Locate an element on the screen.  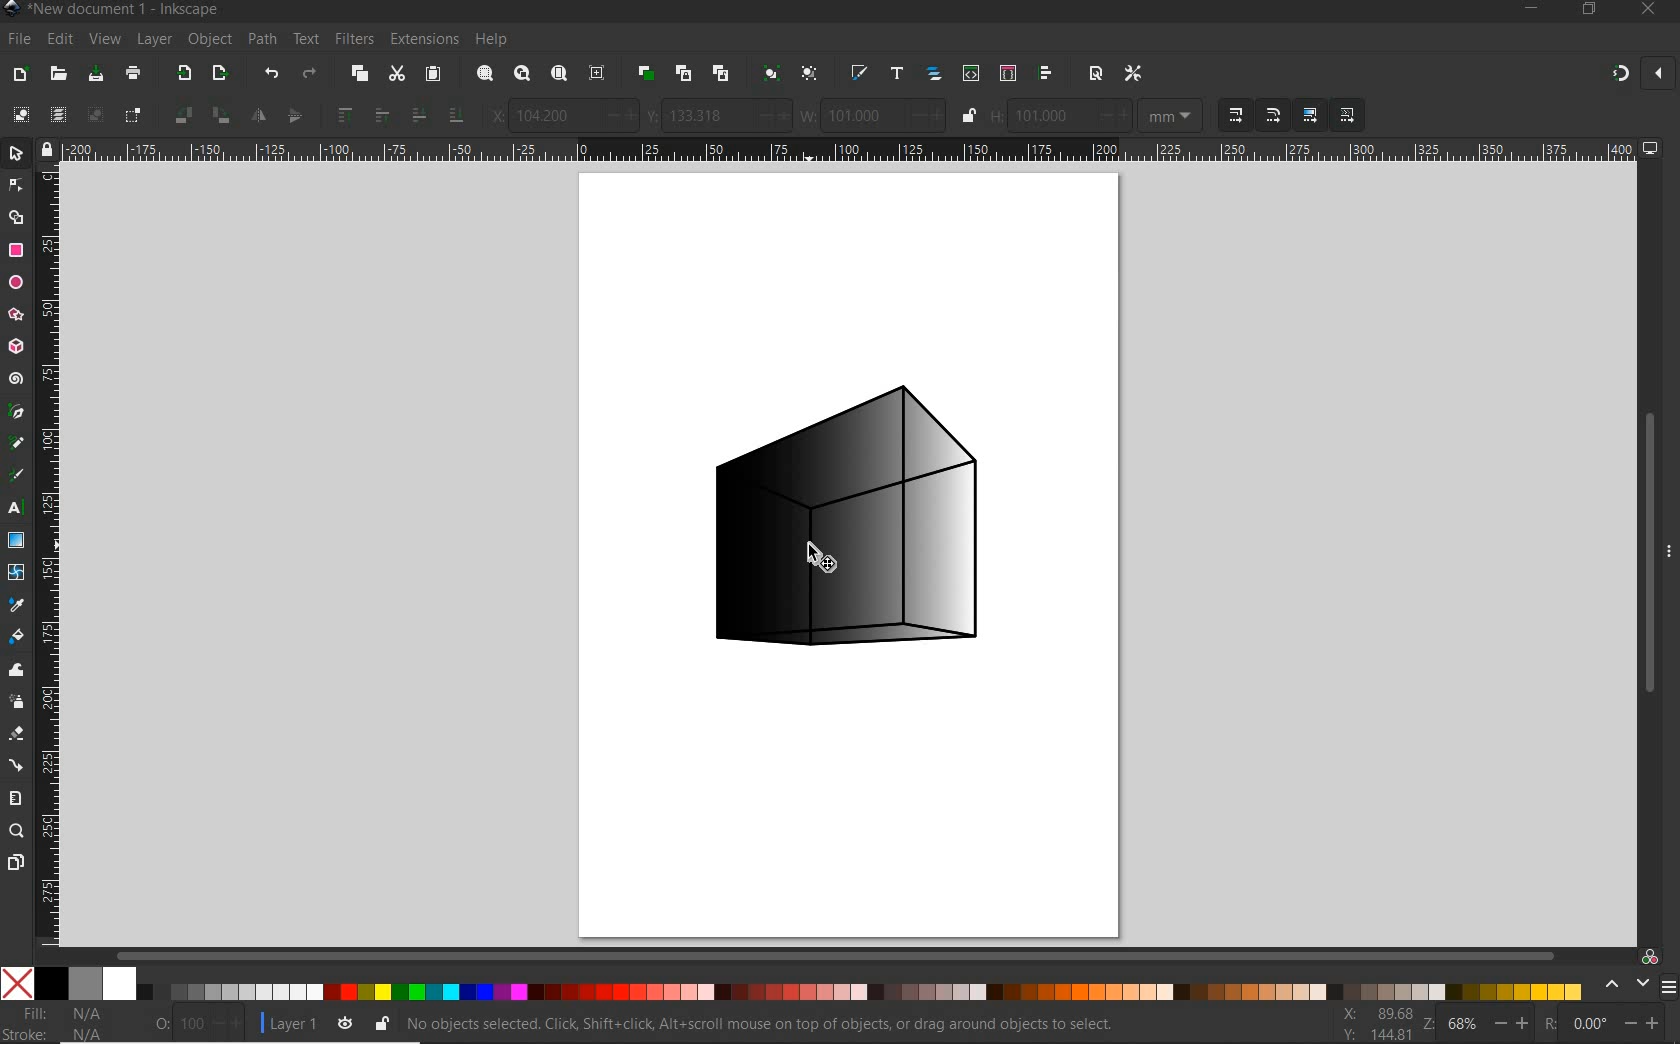
ZOOM TOOL is located at coordinates (18, 830).